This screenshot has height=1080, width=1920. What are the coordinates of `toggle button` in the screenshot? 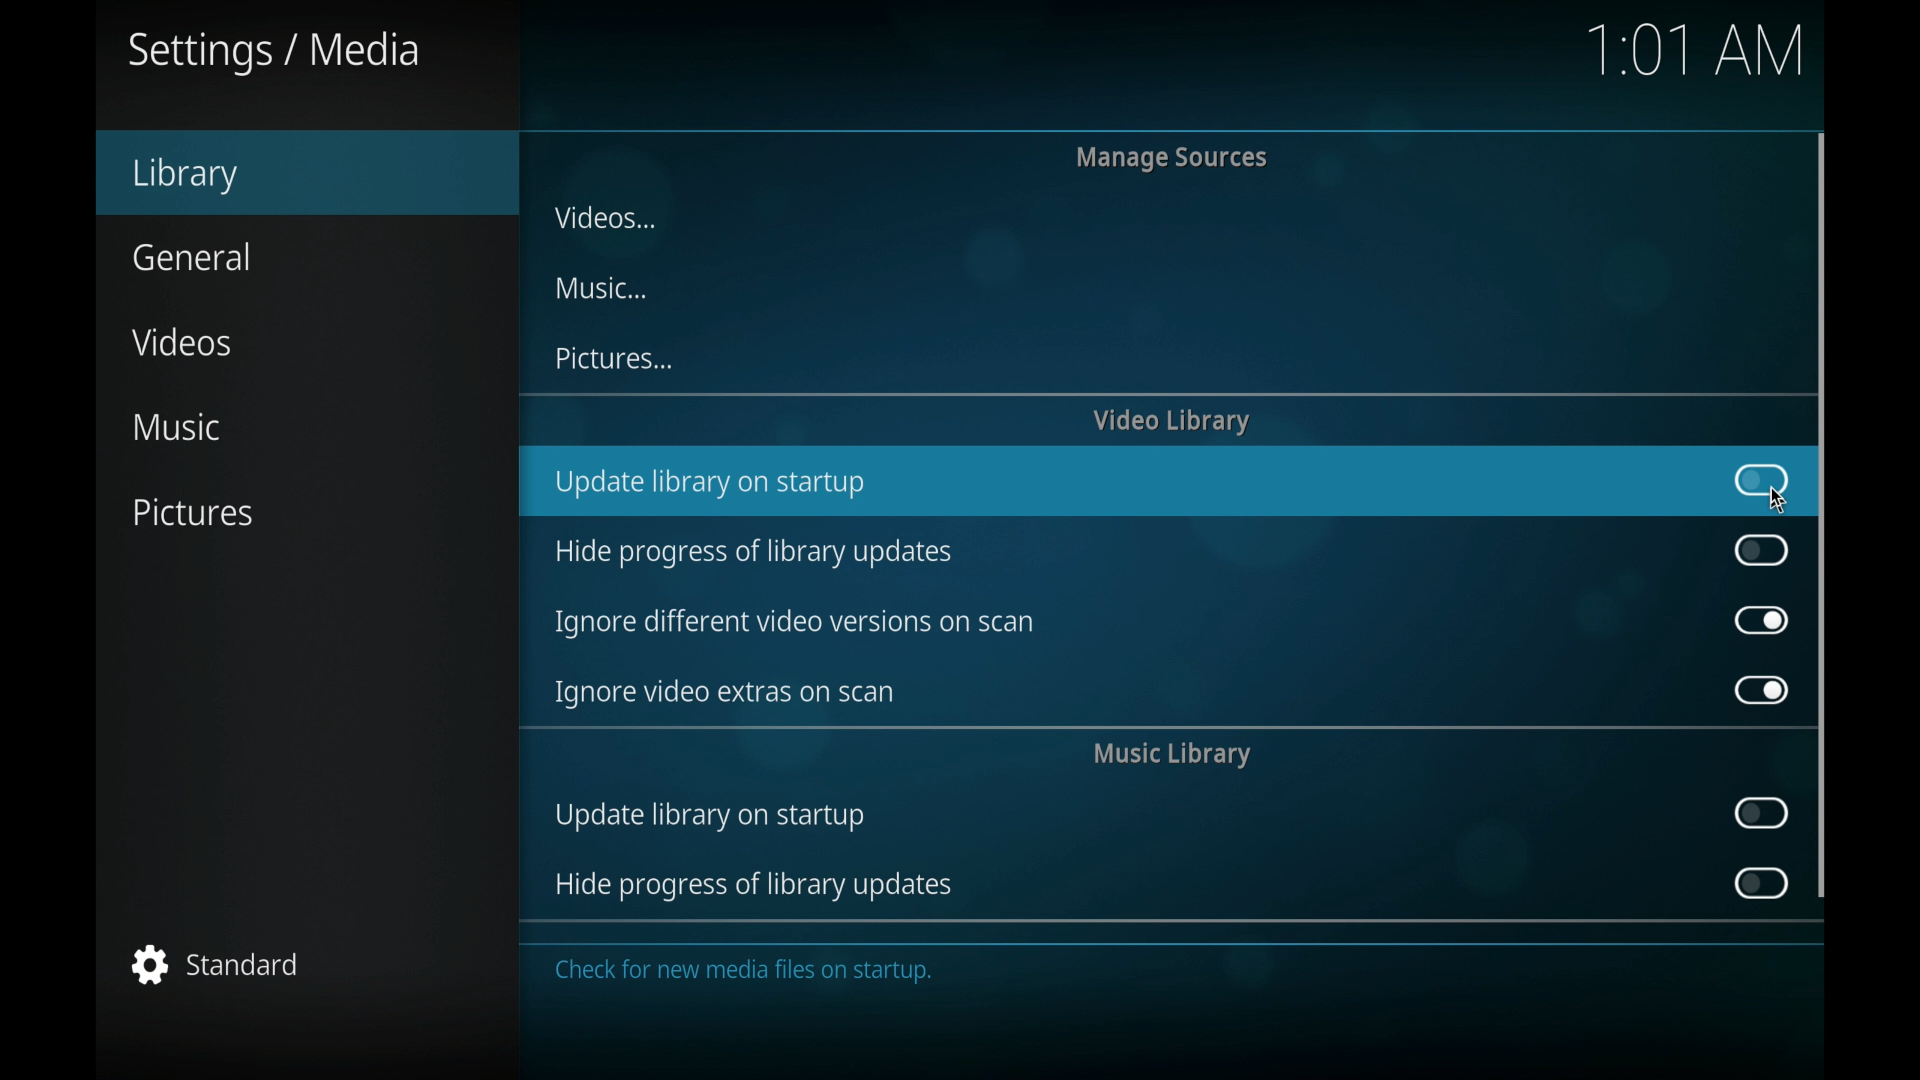 It's located at (1762, 549).